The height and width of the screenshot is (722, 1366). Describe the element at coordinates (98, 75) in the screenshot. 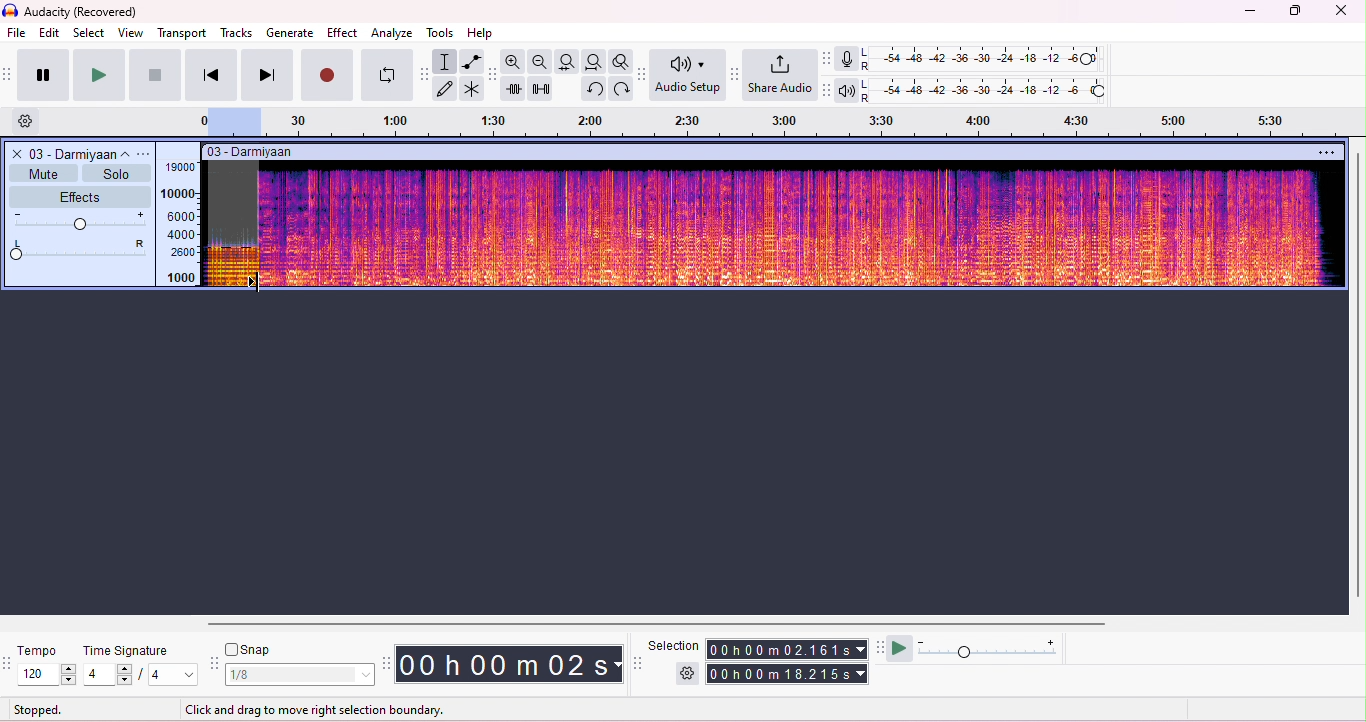

I see `play` at that location.